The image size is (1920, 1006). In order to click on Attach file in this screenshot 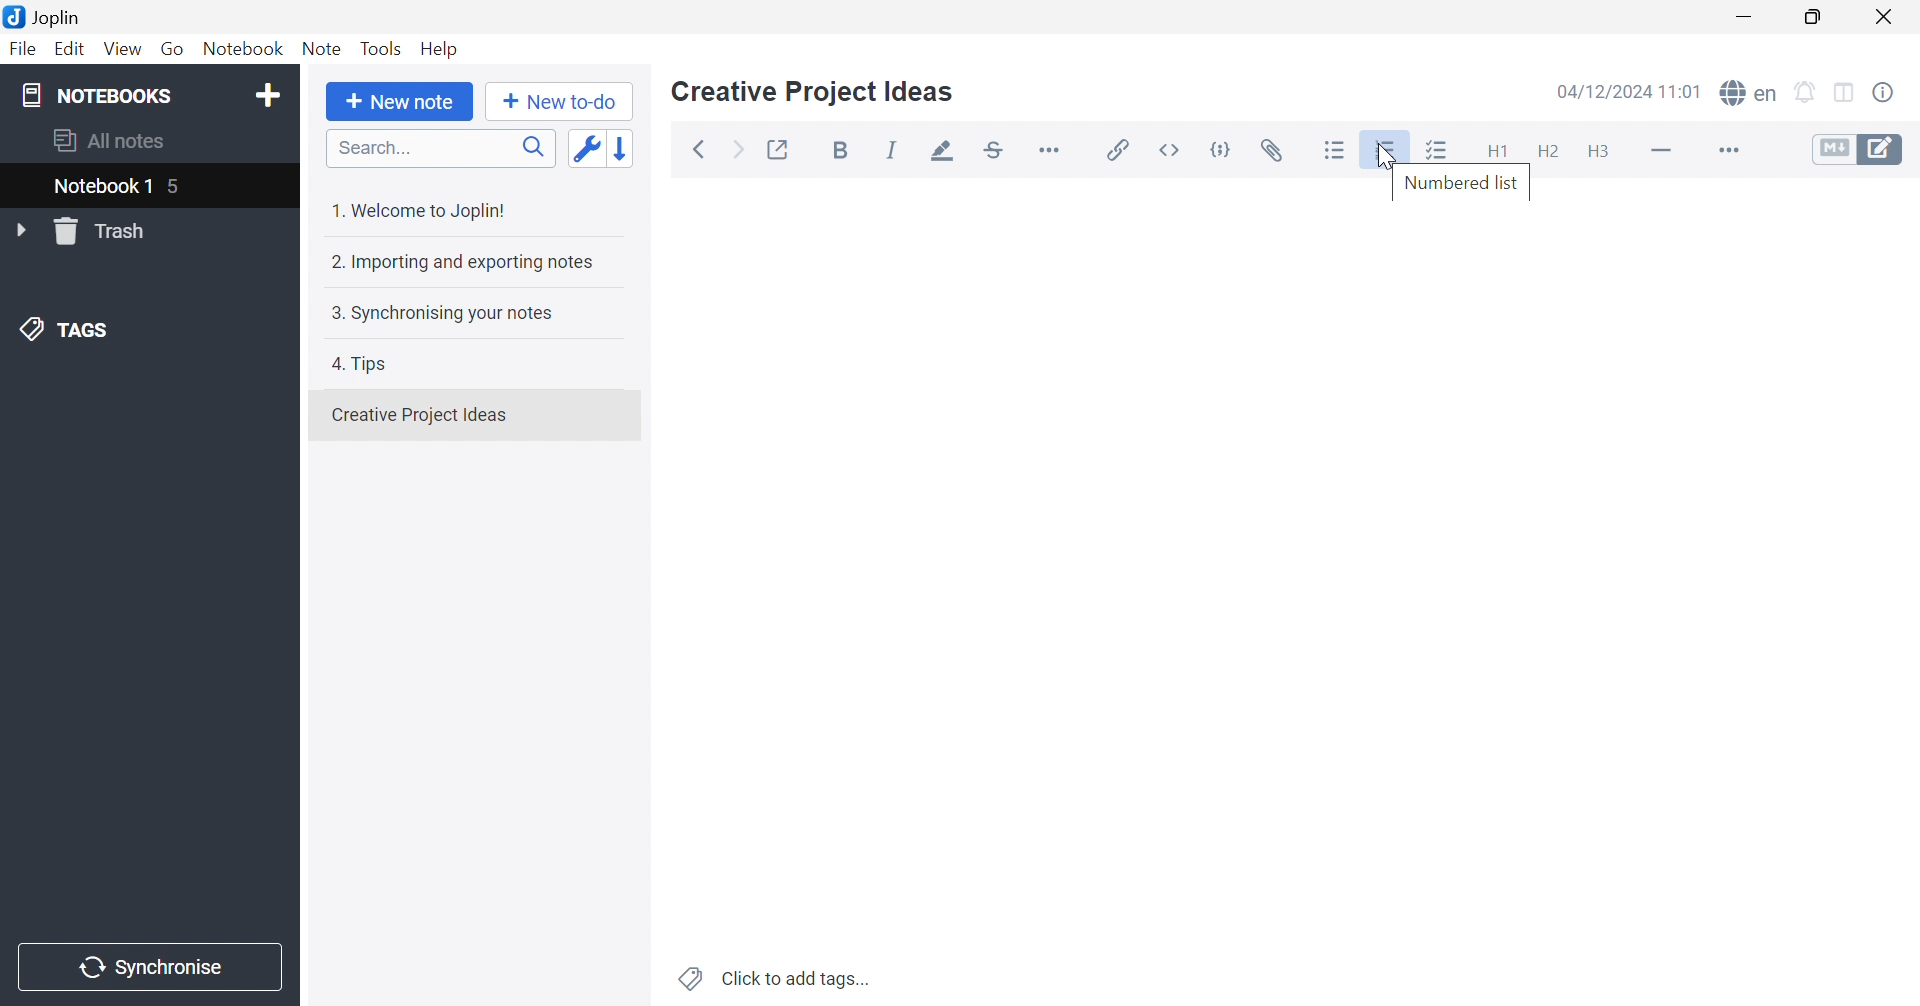, I will do `click(1279, 152)`.